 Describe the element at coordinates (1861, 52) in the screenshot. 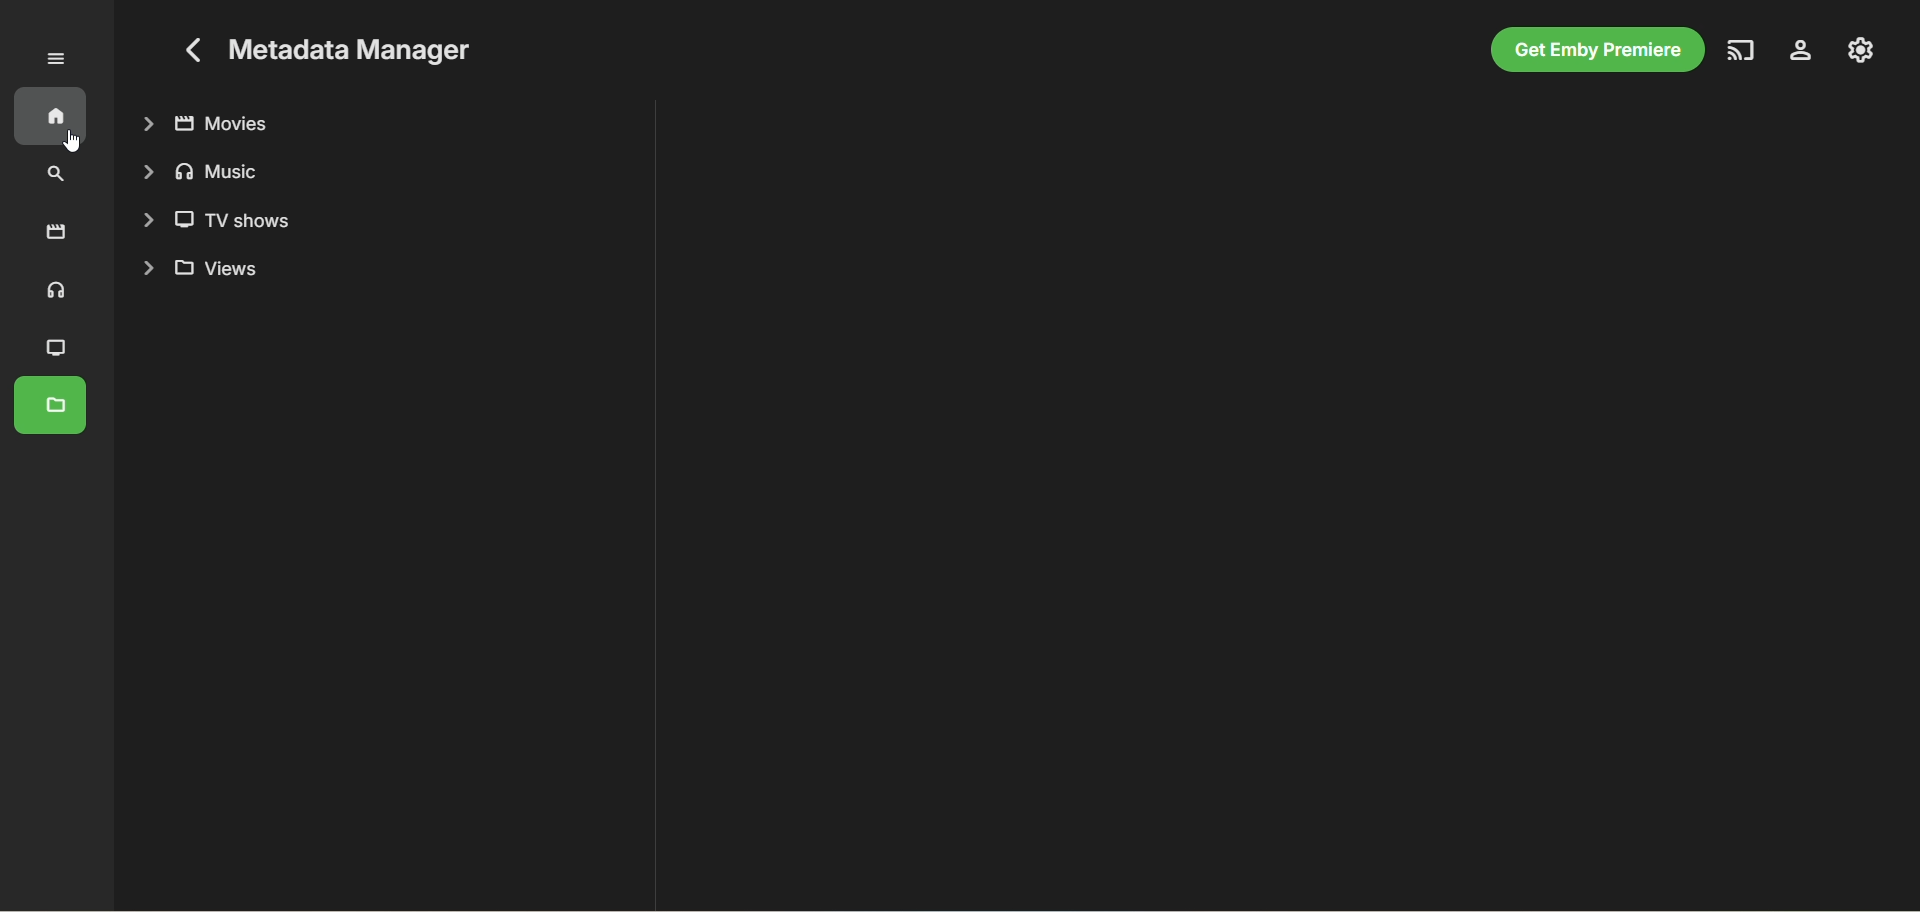

I see `manage emby server` at that location.